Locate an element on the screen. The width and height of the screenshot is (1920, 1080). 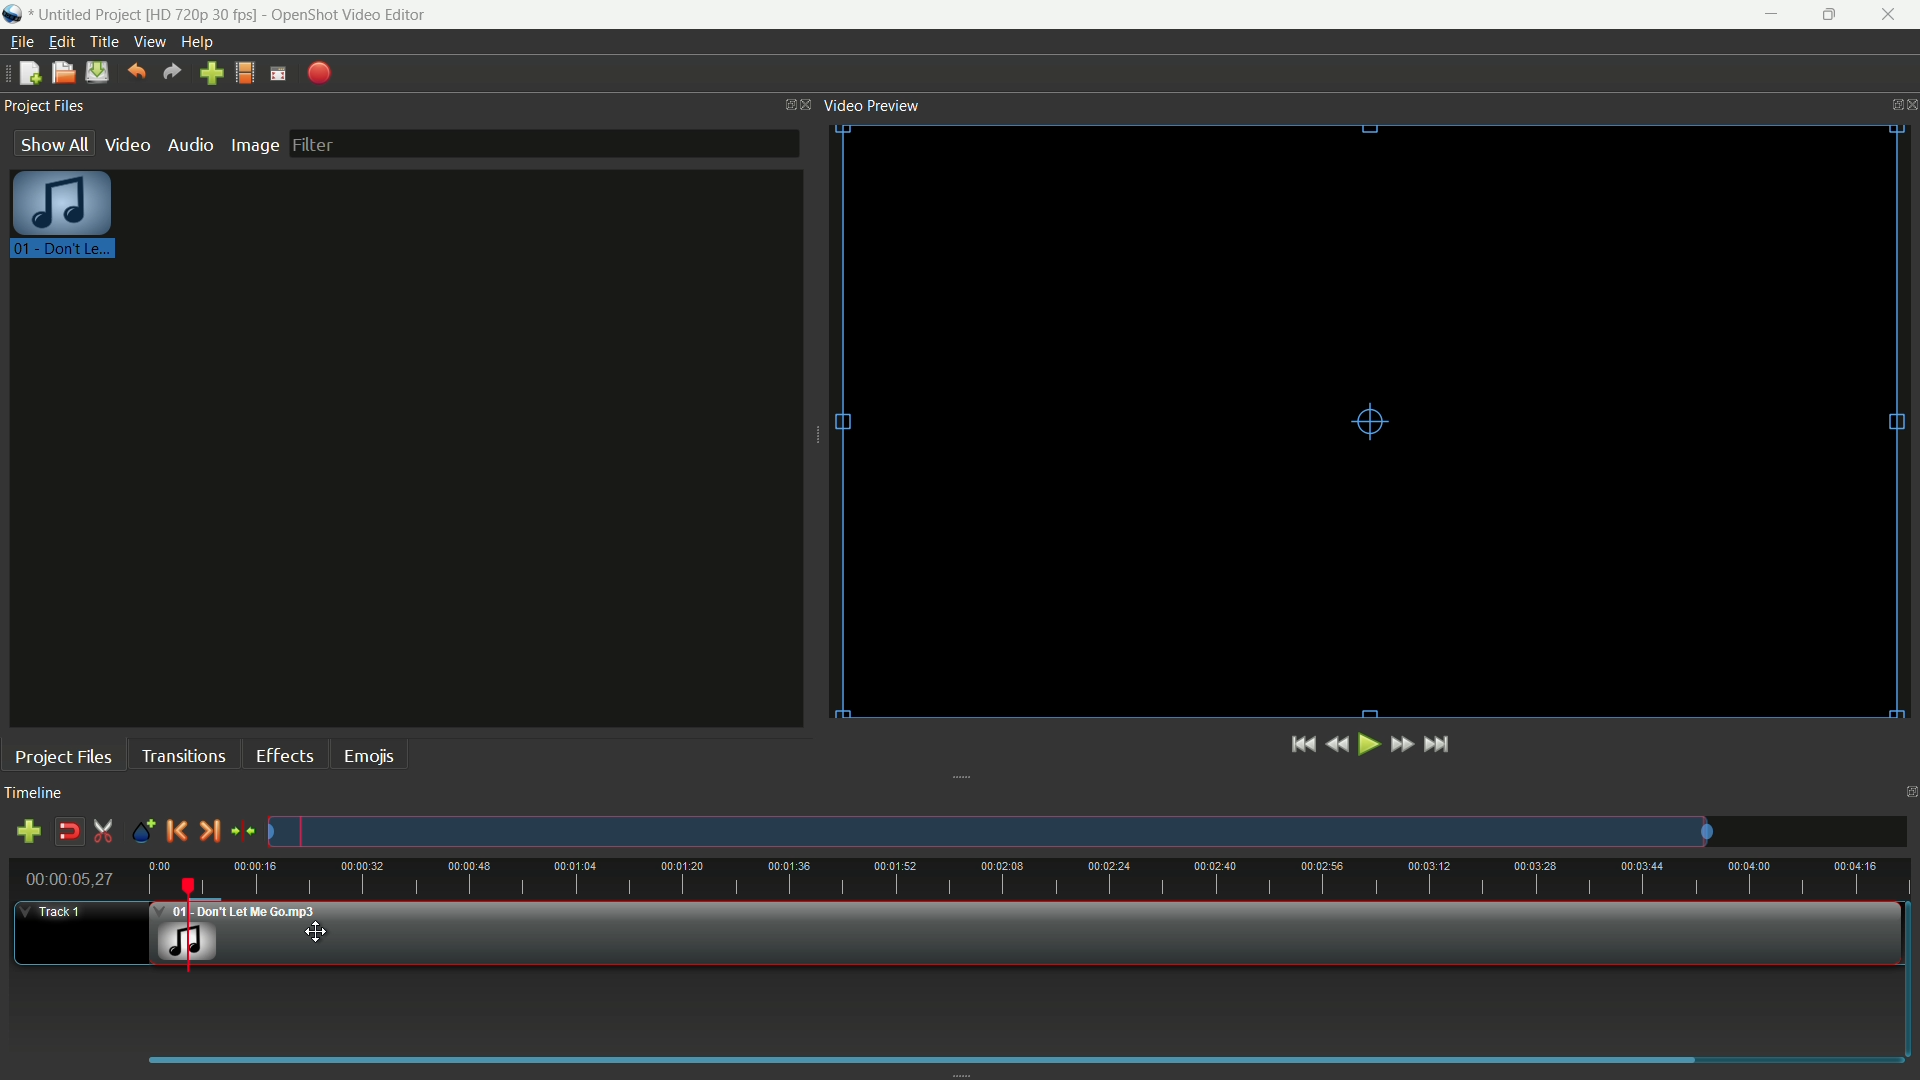
project file is located at coordinates (64, 219).